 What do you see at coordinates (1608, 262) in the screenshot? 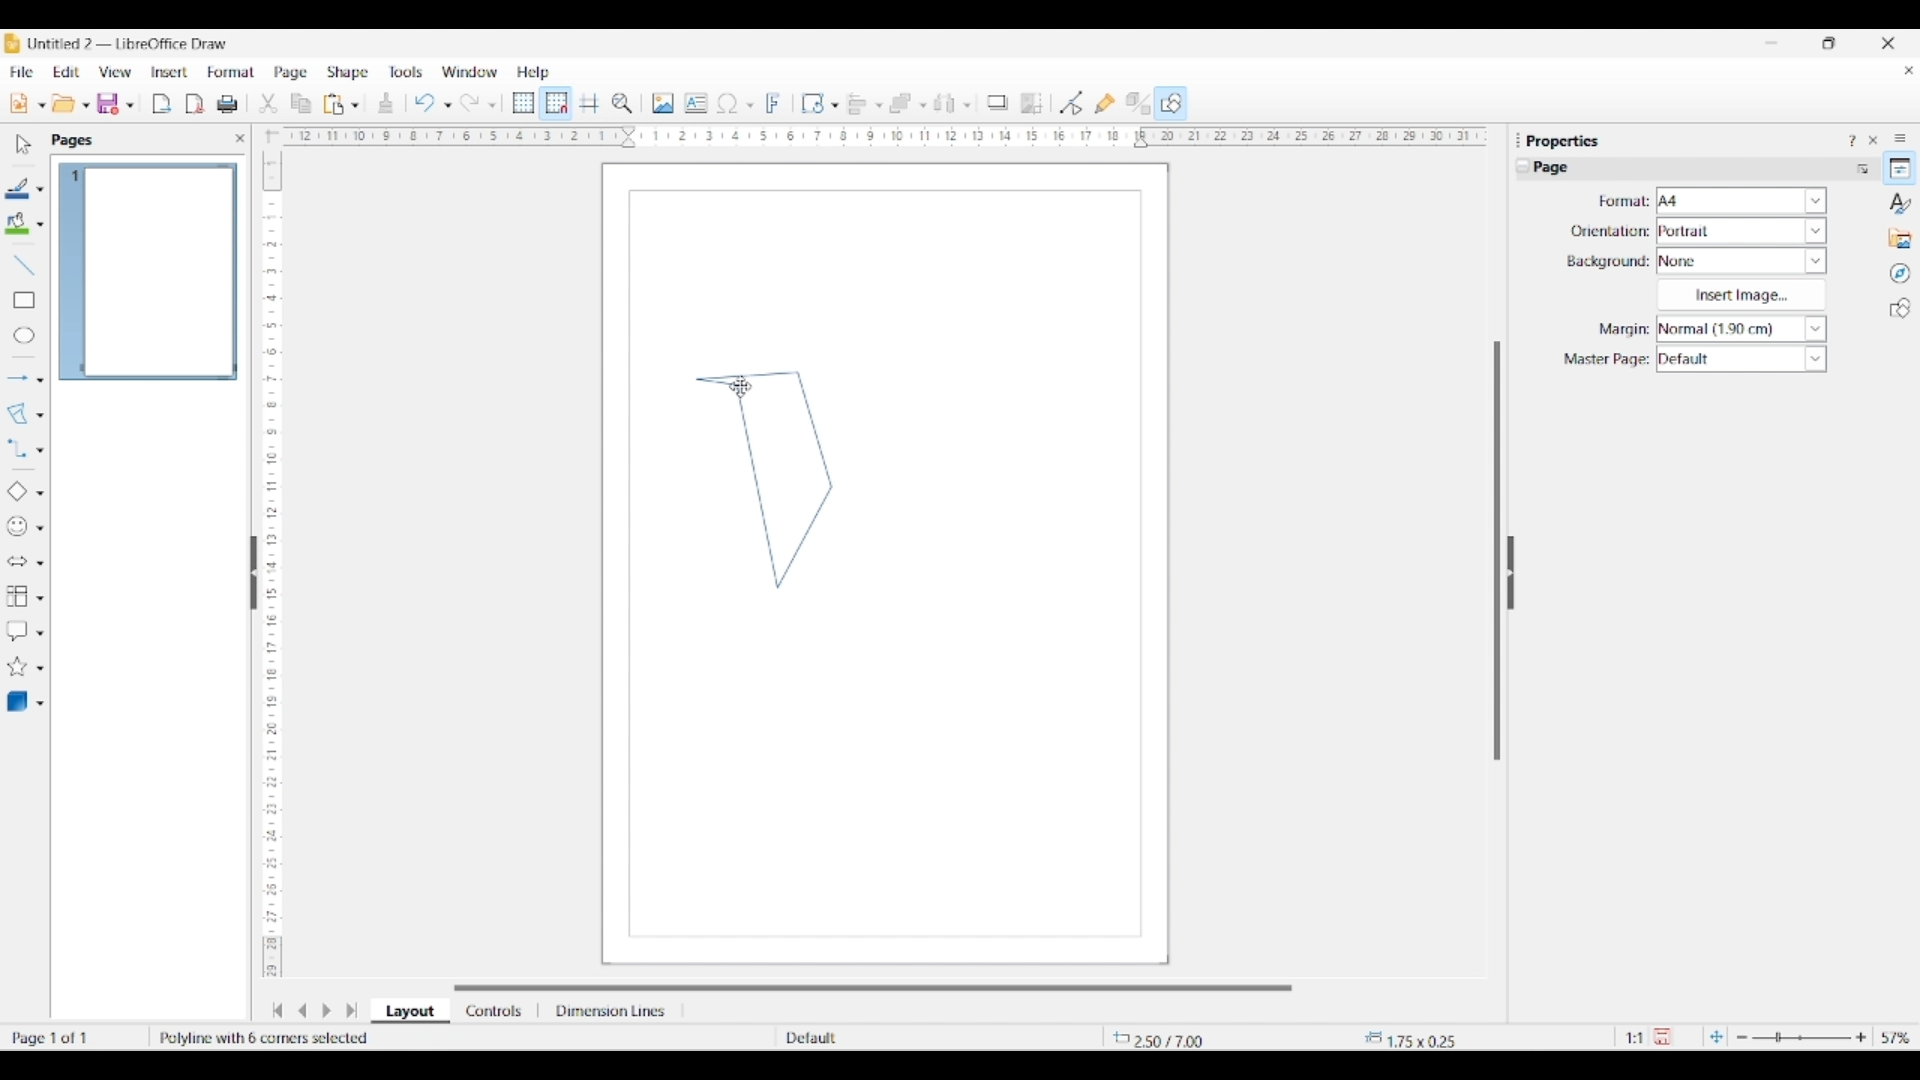
I see `Indicates background settings` at bounding box center [1608, 262].